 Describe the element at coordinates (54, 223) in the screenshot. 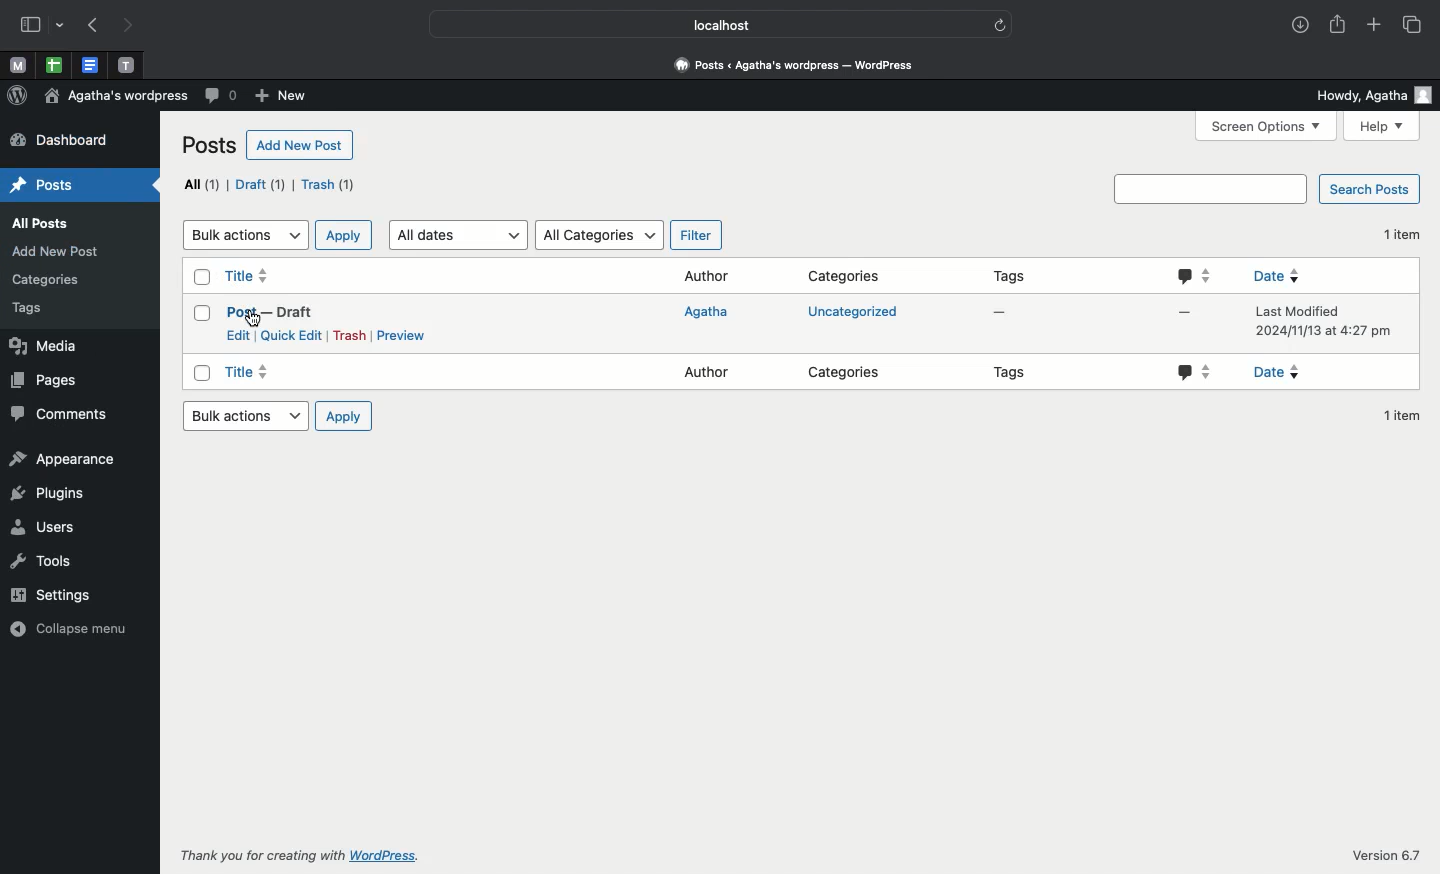

I see `All posts` at that location.